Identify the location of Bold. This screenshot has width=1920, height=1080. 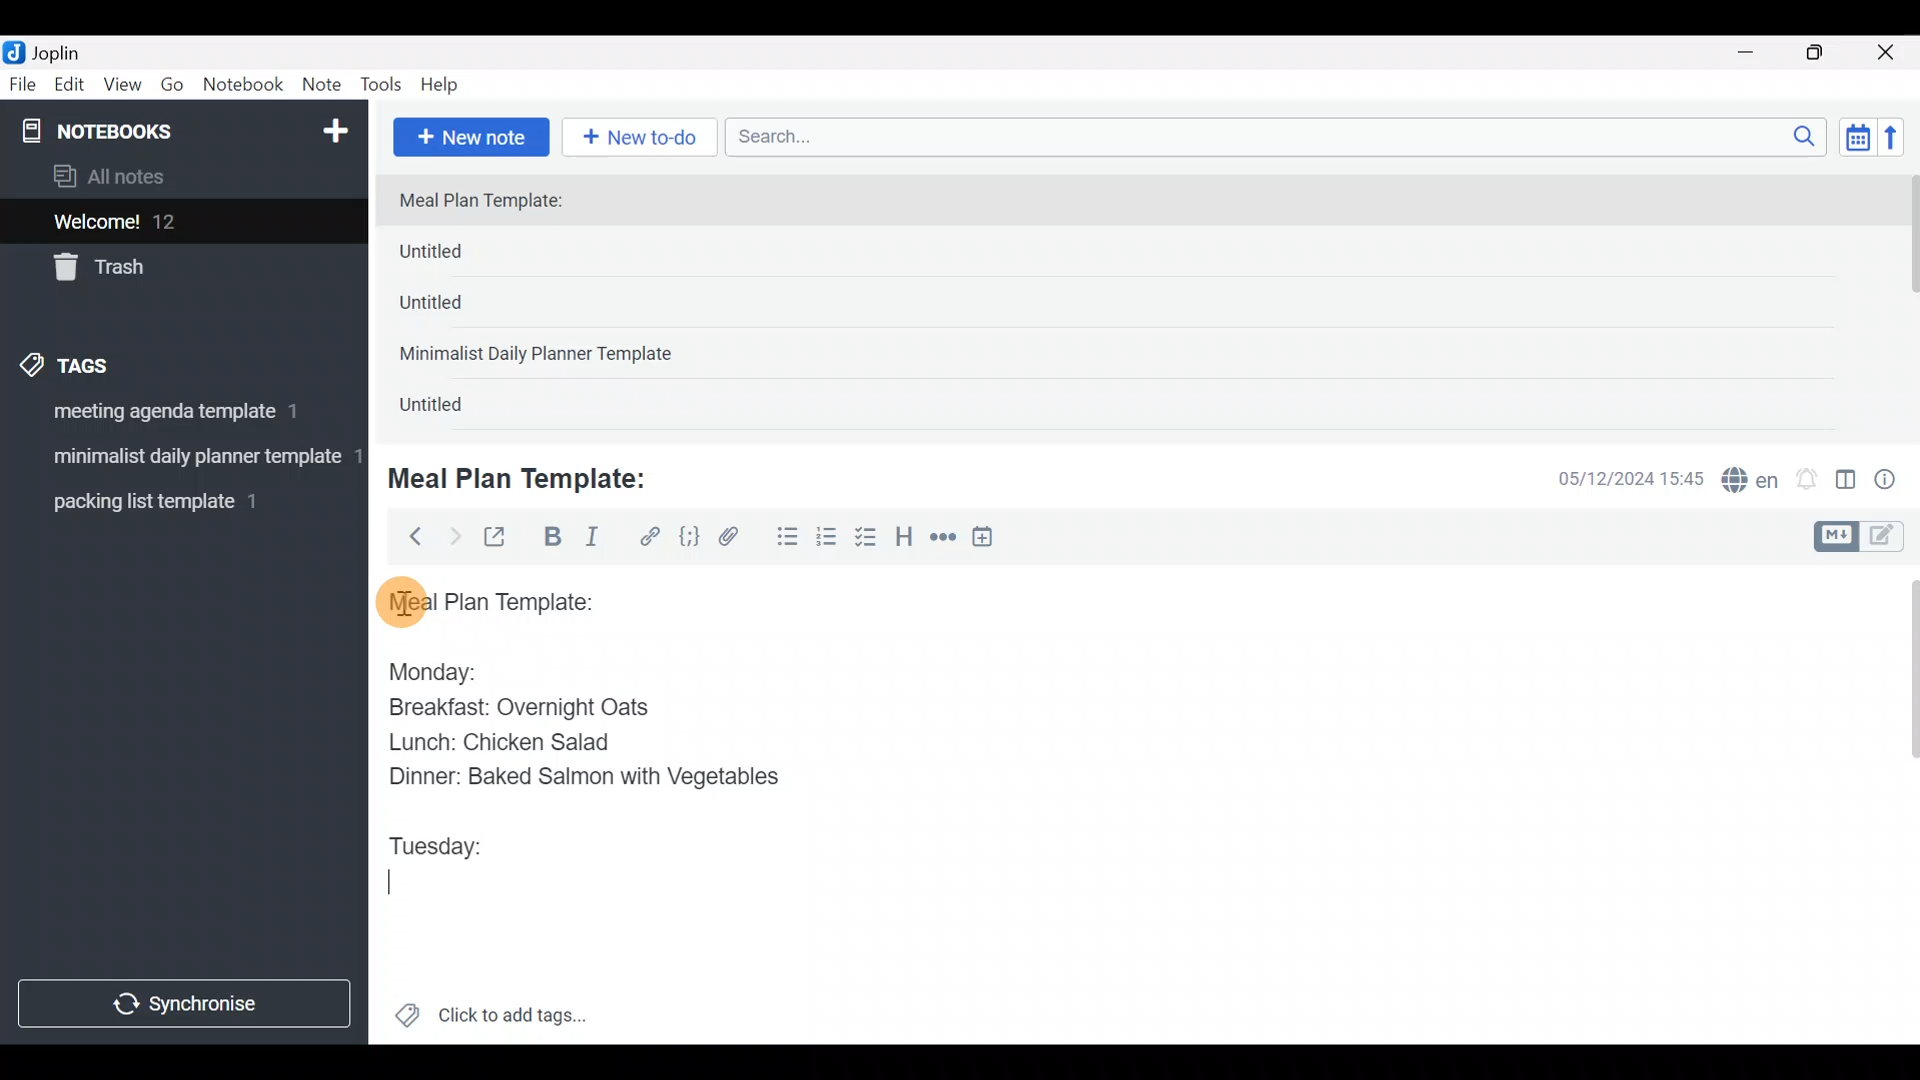
(551, 539).